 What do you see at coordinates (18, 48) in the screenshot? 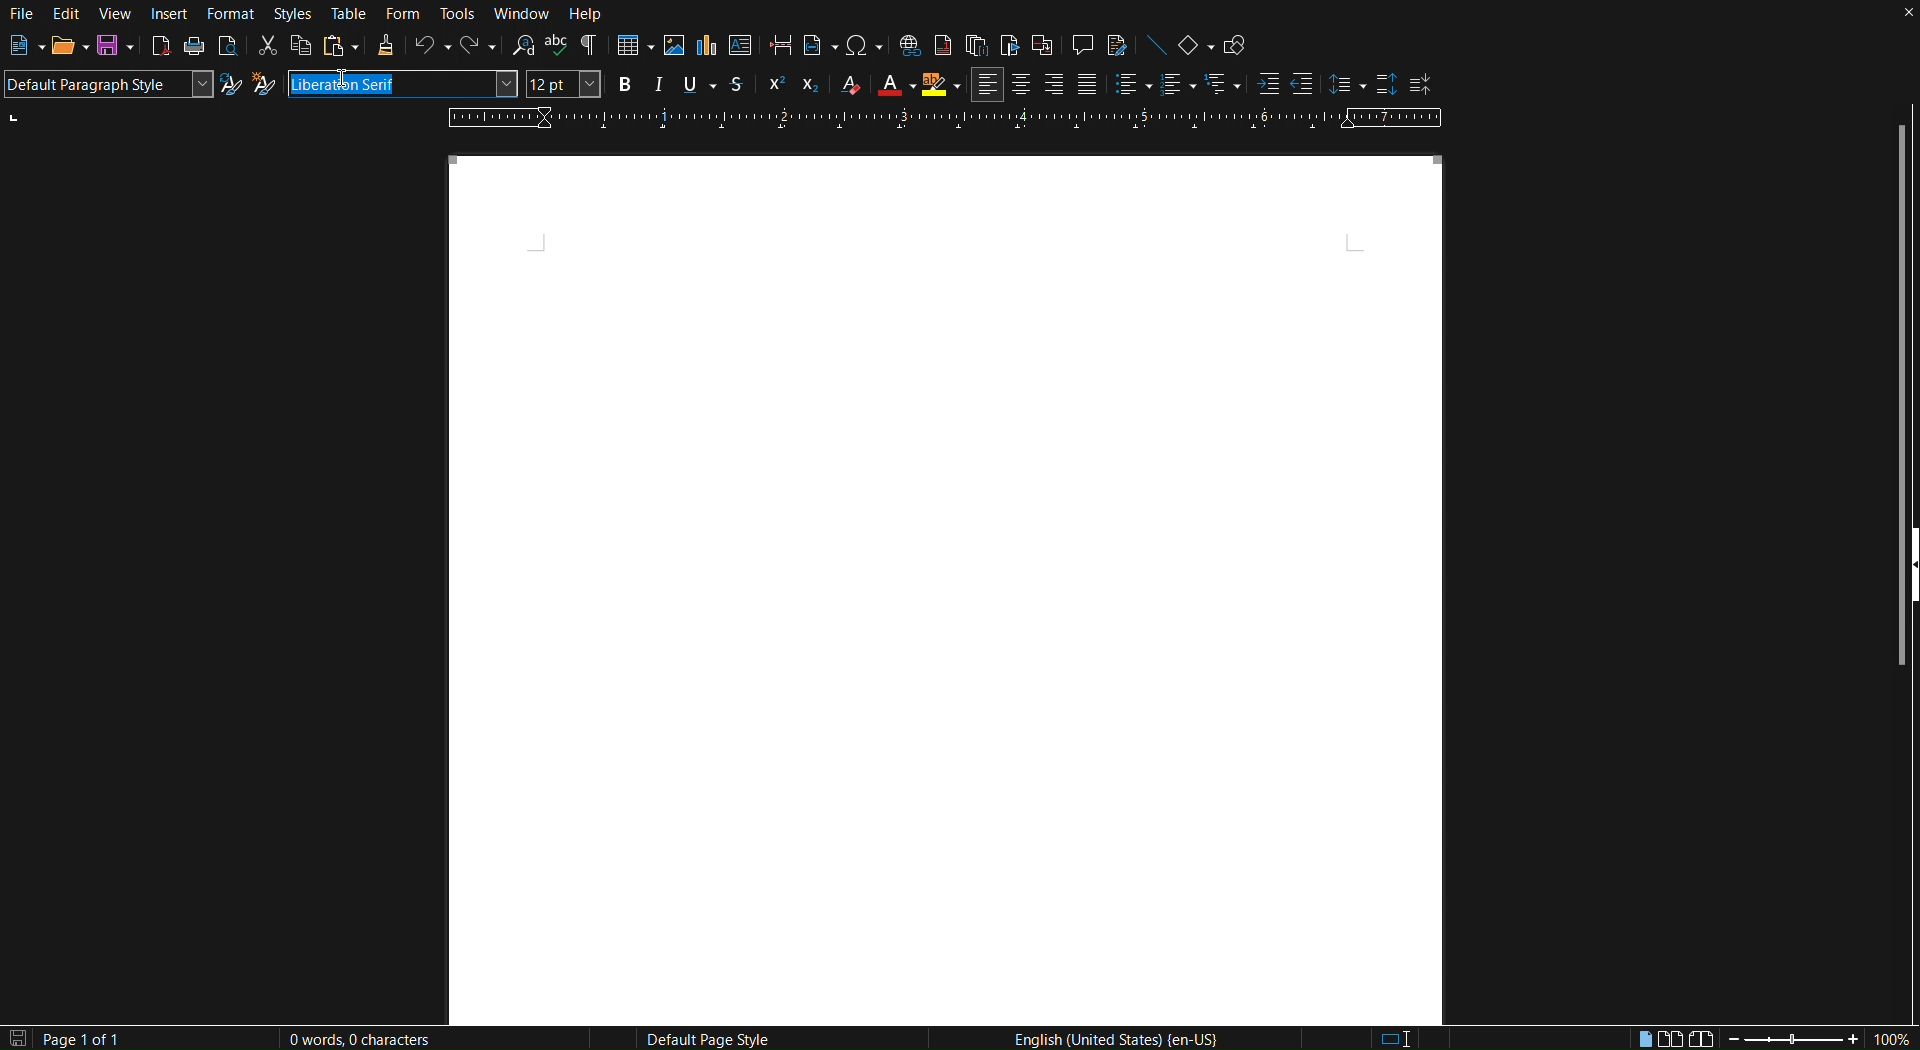
I see `New` at bounding box center [18, 48].